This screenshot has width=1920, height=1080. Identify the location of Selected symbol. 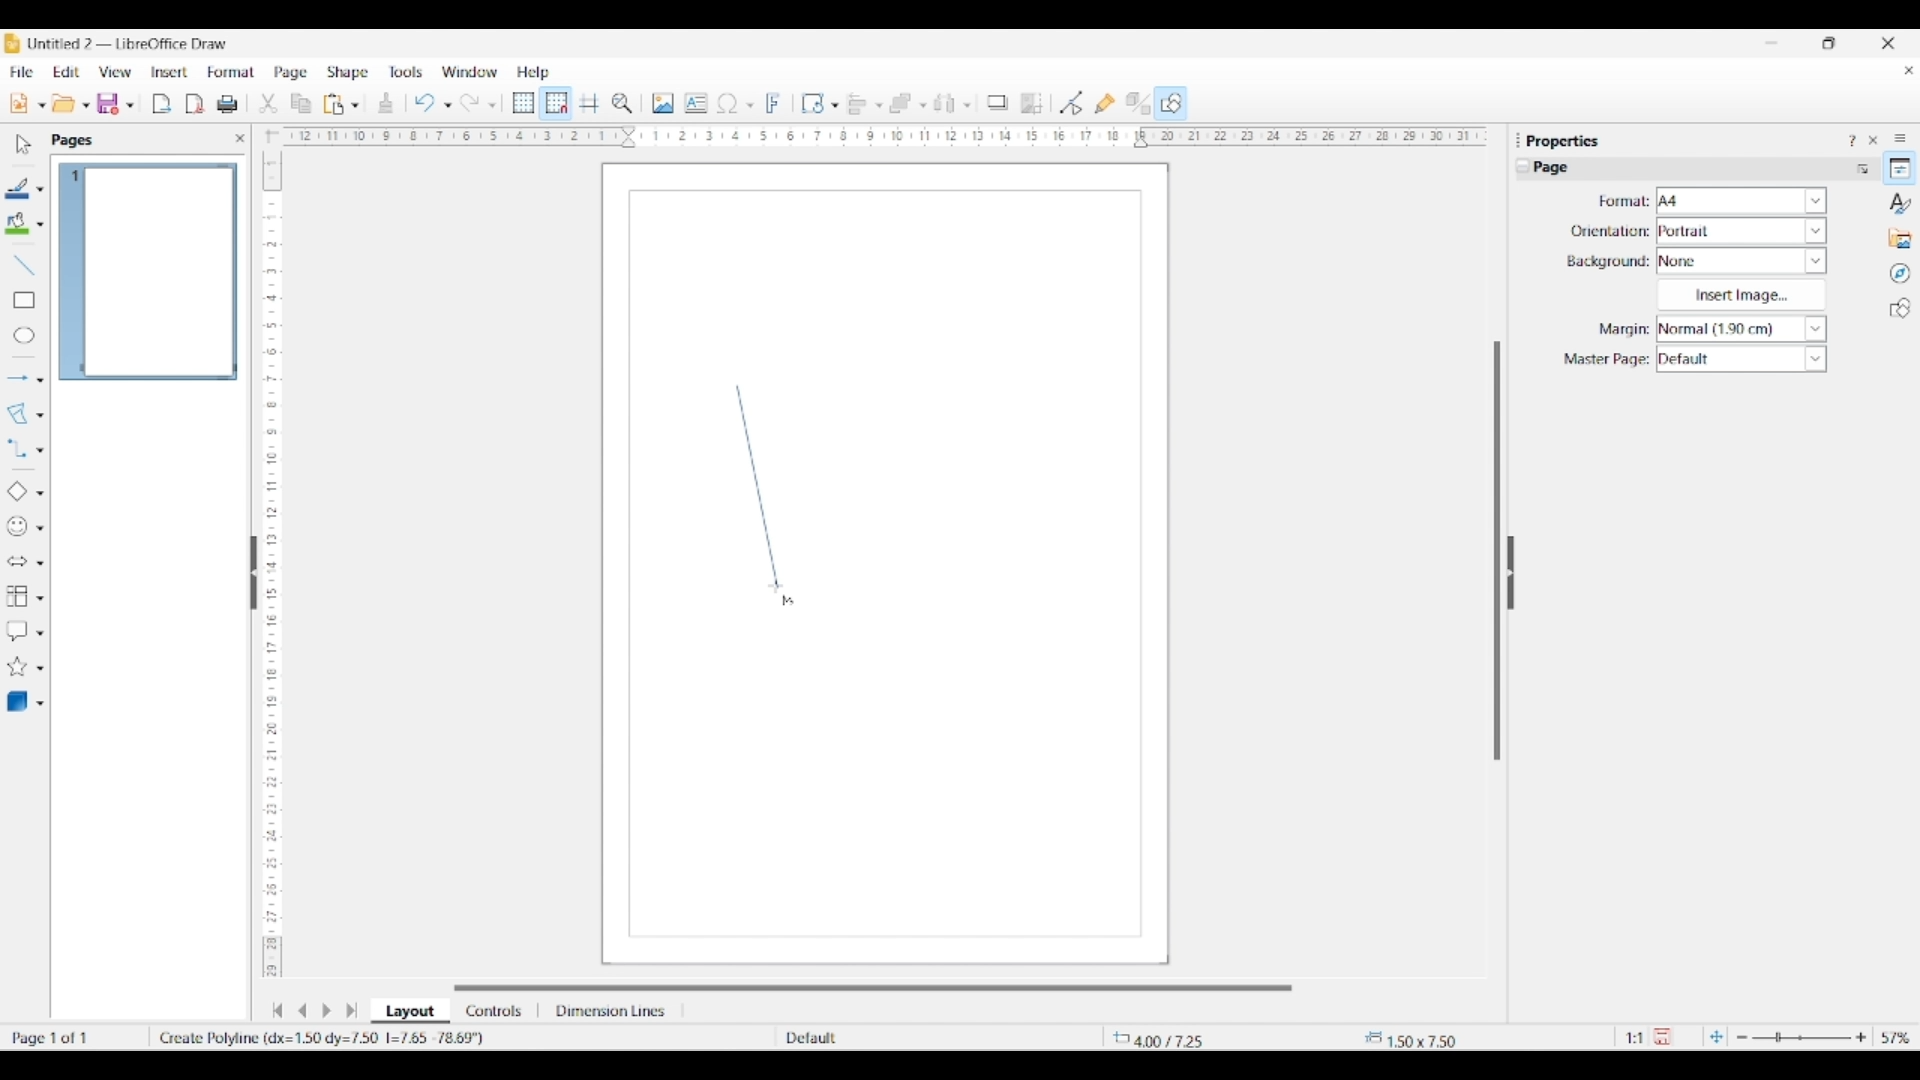
(18, 527).